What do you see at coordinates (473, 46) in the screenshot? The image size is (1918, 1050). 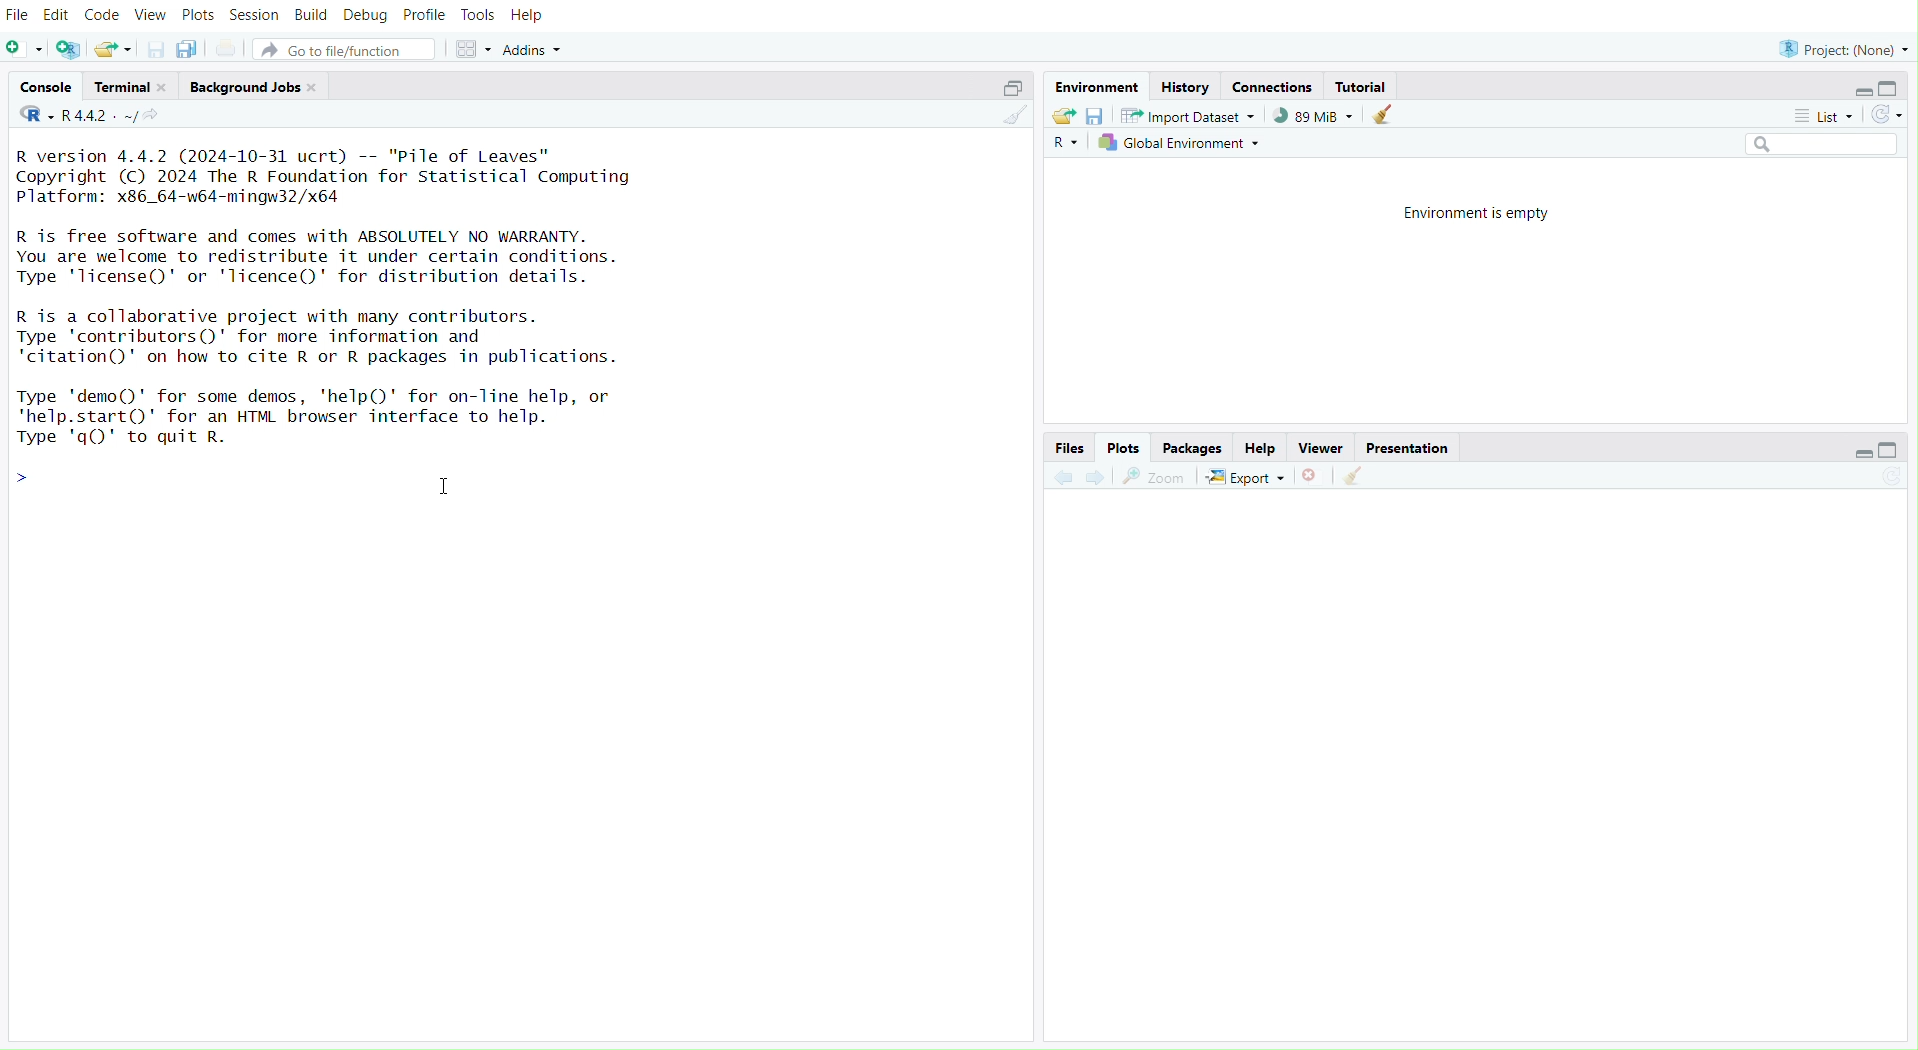 I see `Workspace panes` at bounding box center [473, 46].